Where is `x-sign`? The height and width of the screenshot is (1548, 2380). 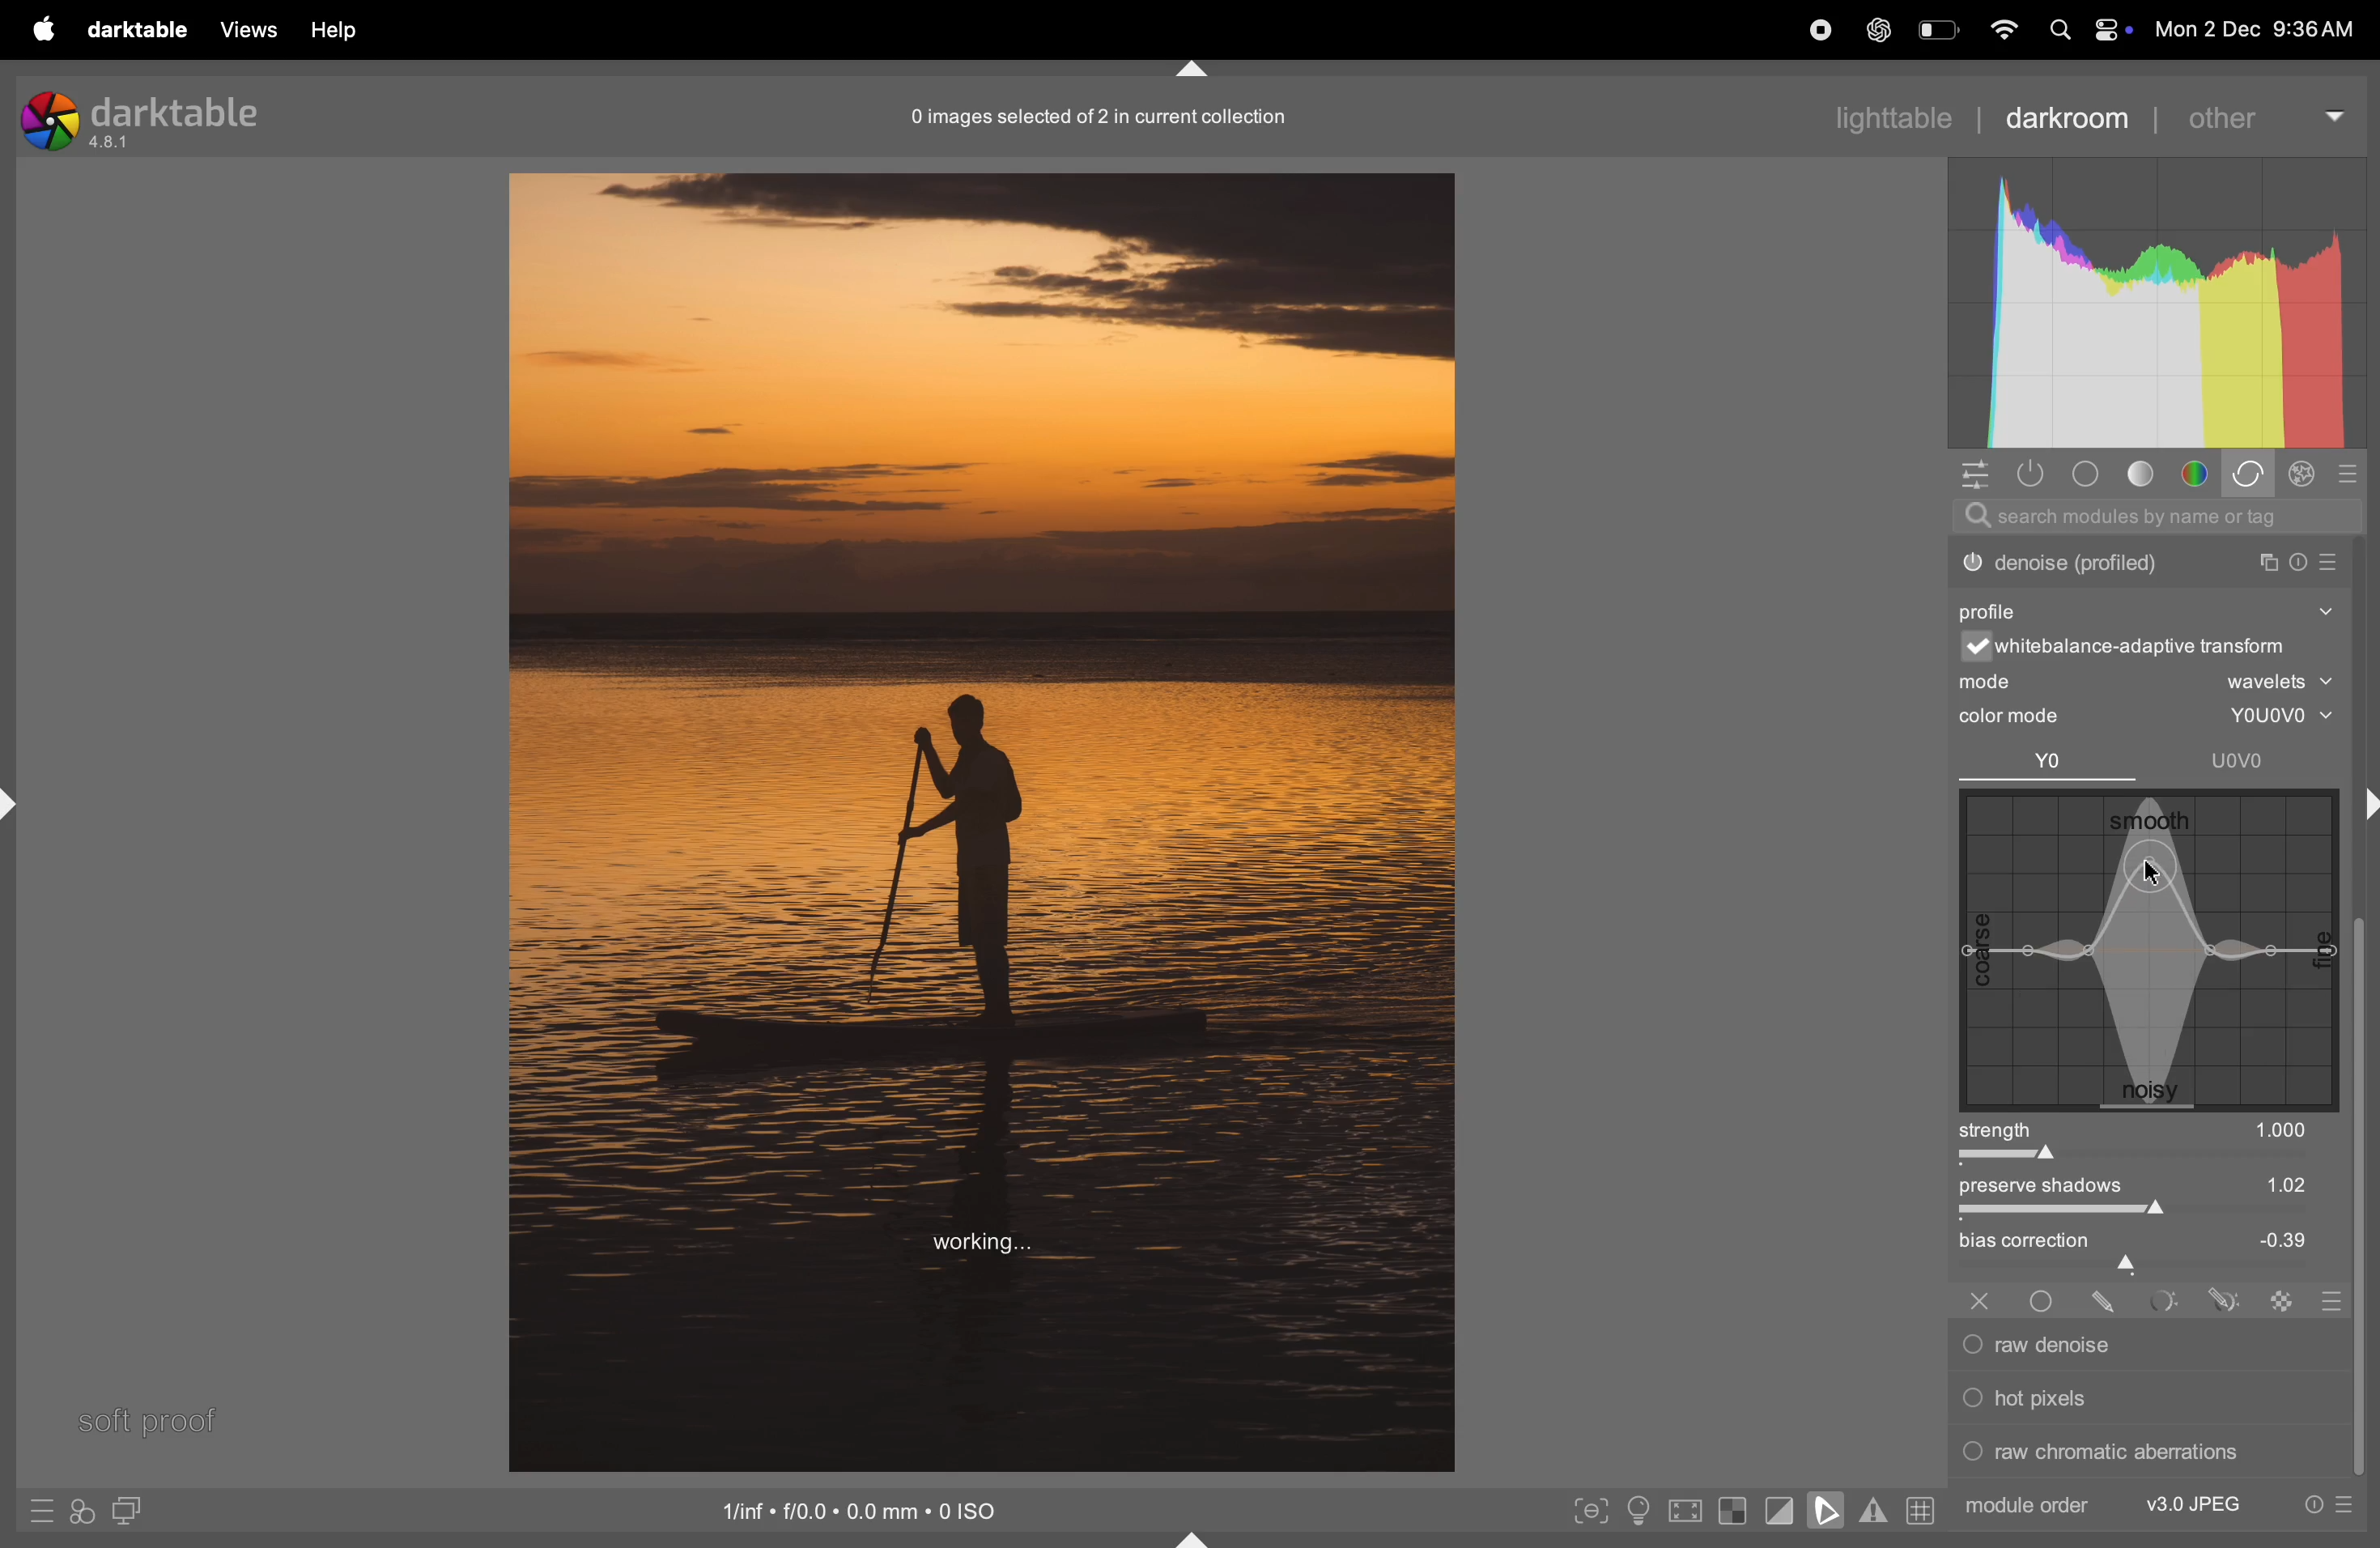 x-sign is located at coordinates (1979, 1298).